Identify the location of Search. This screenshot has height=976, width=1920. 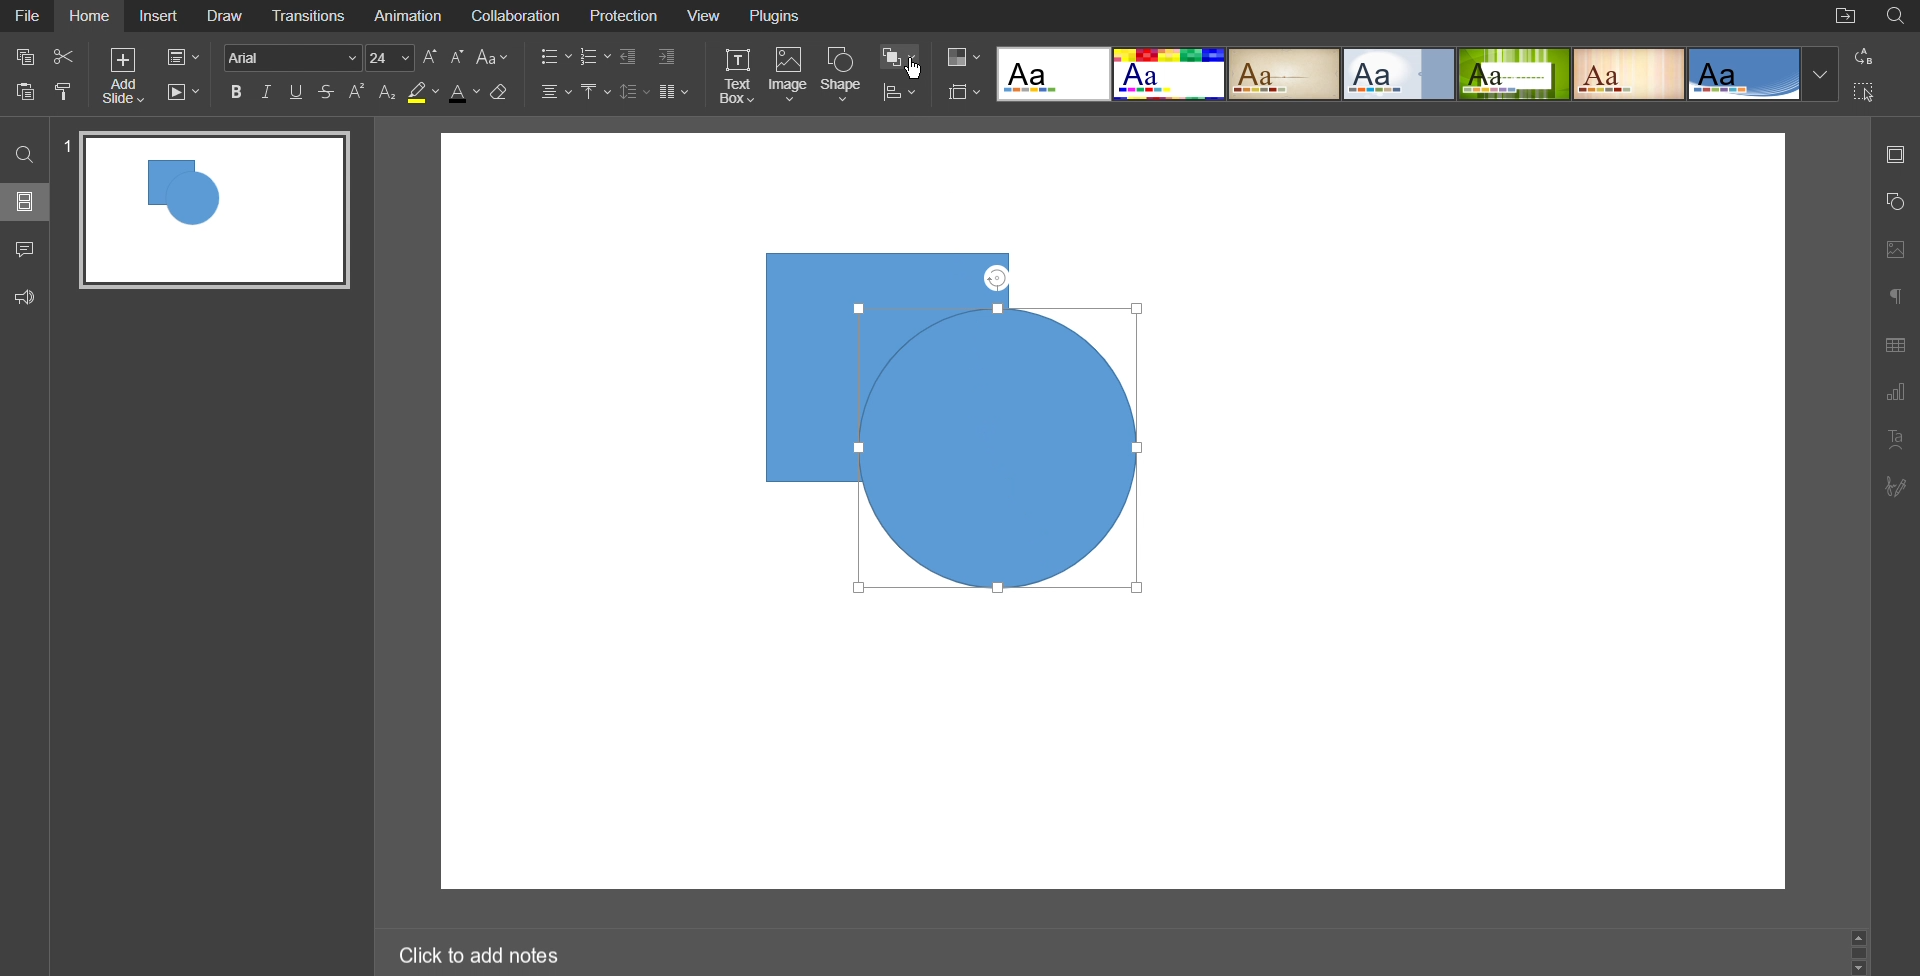
(1897, 17).